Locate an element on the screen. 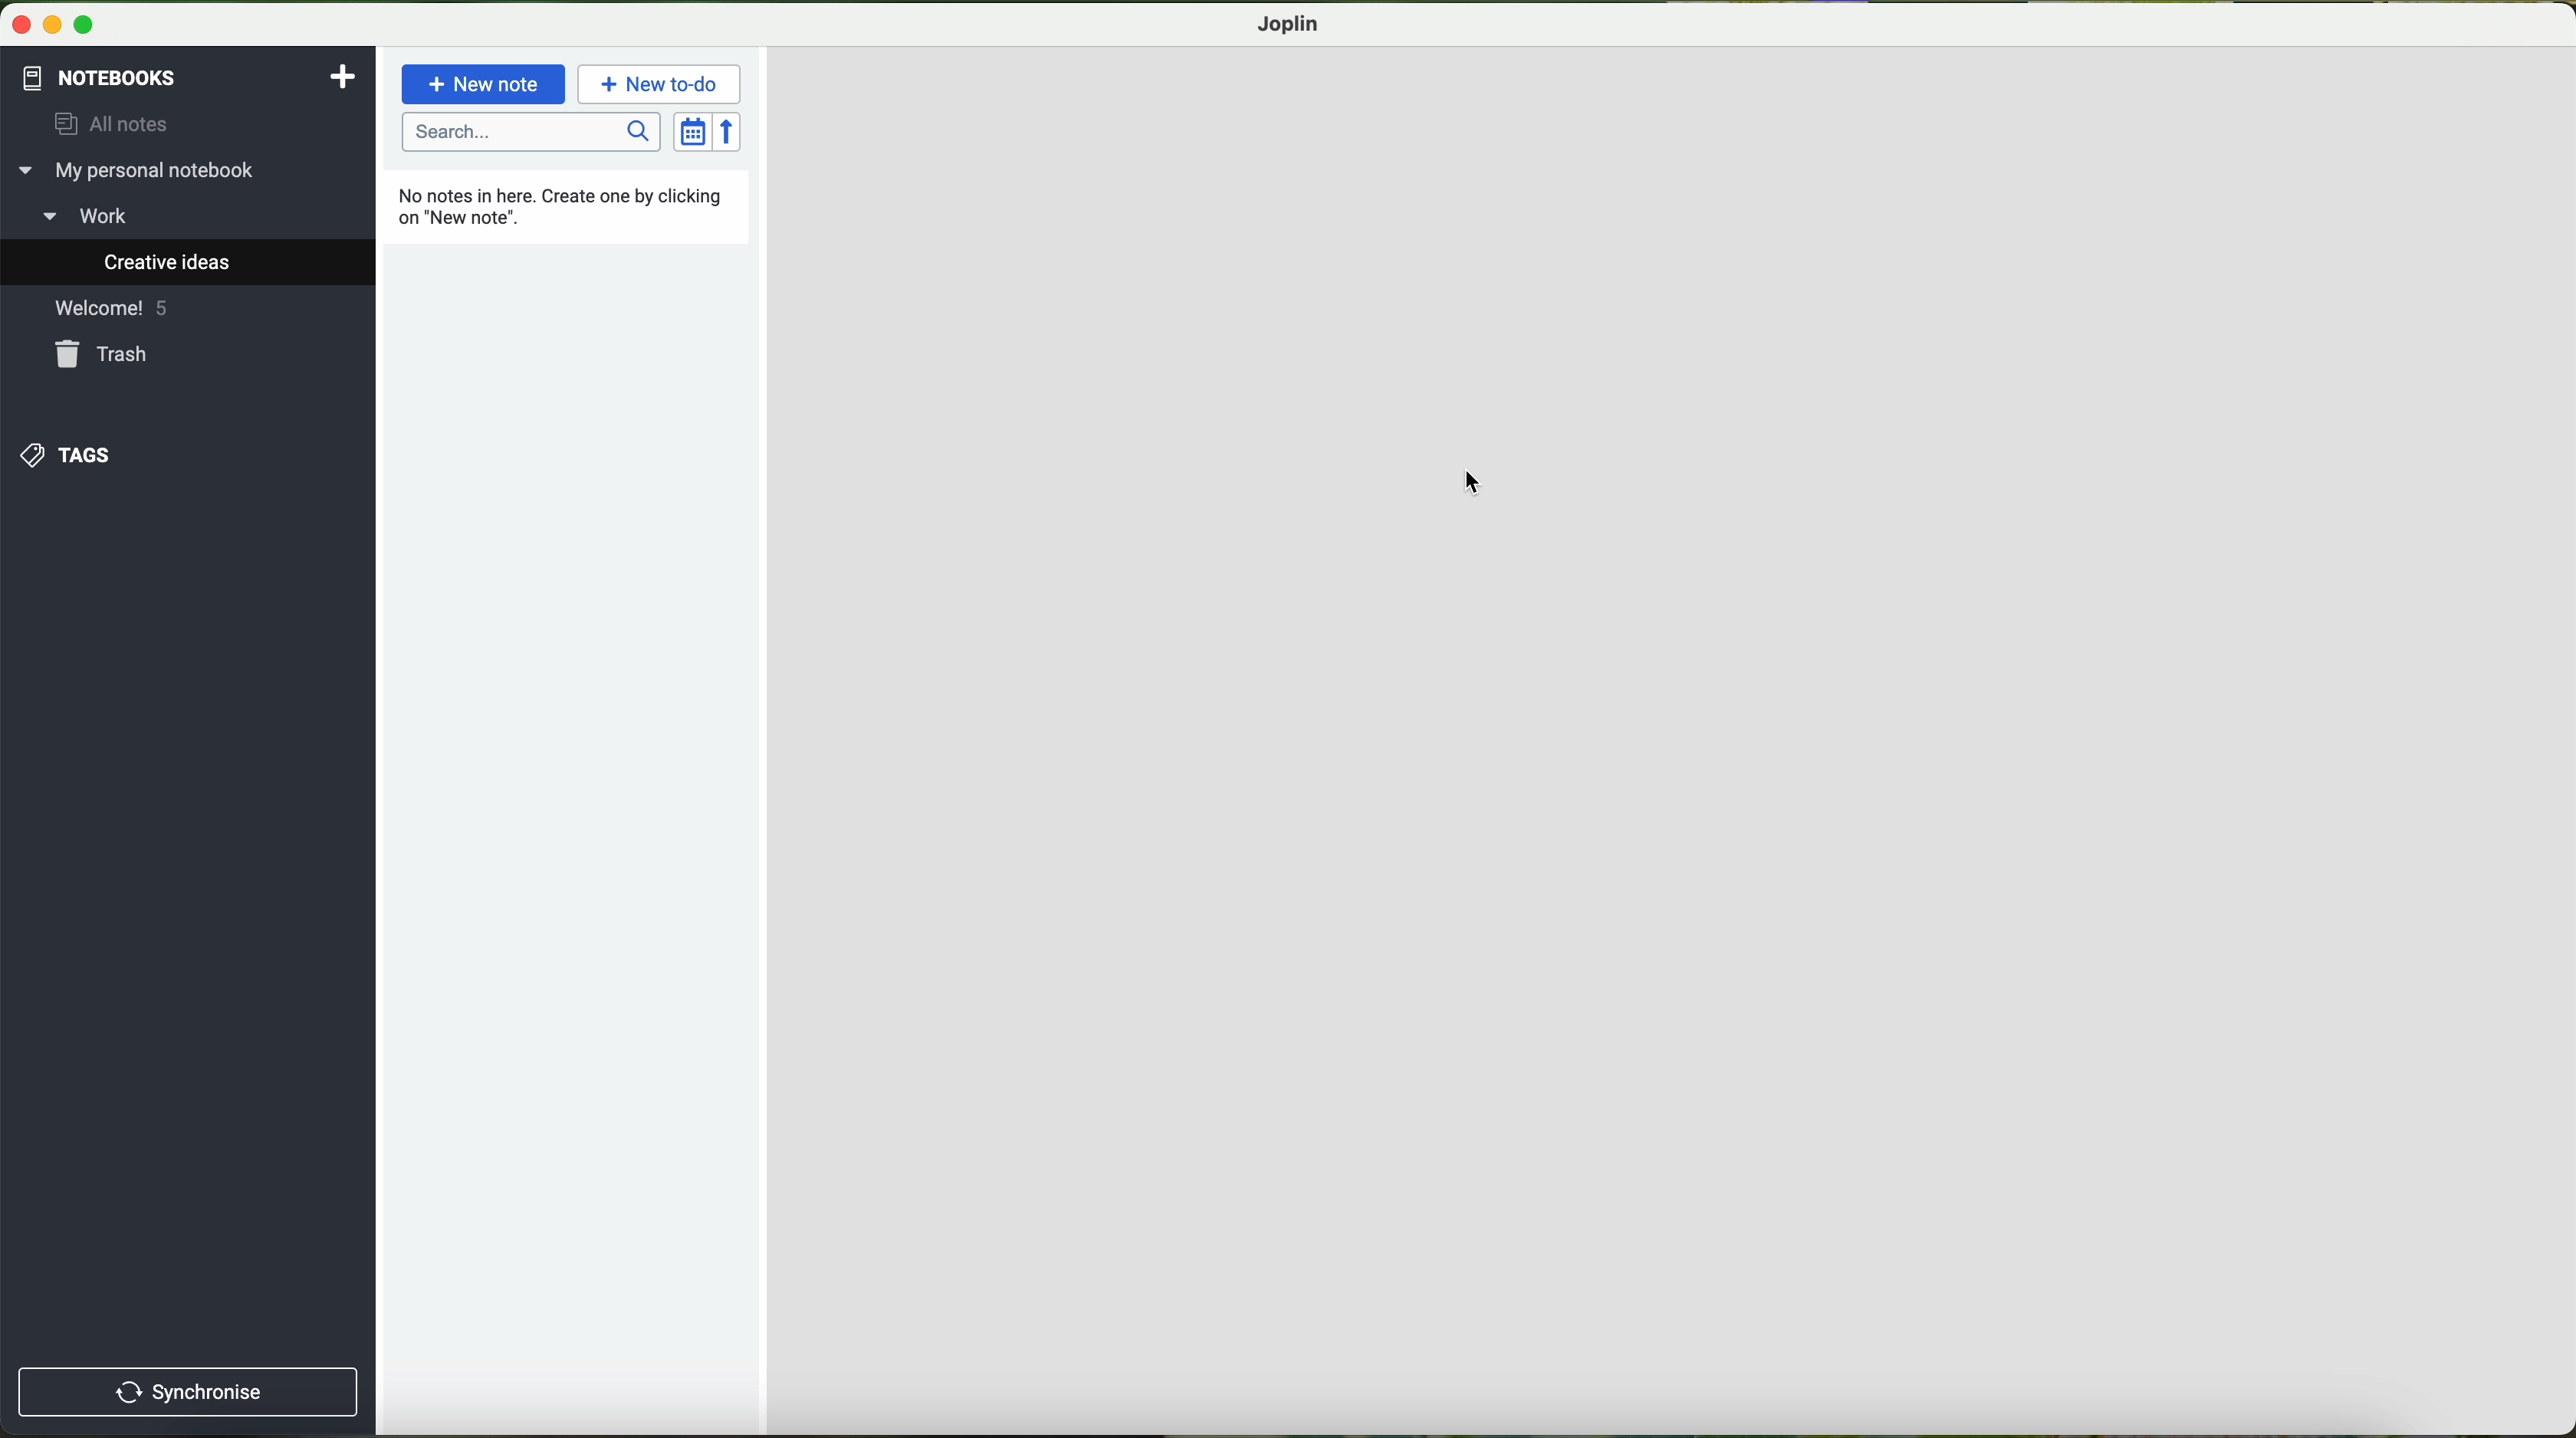 Image resolution: width=2576 pixels, height=1438 pixels. new to-do button is located at coordinates (662, 84).